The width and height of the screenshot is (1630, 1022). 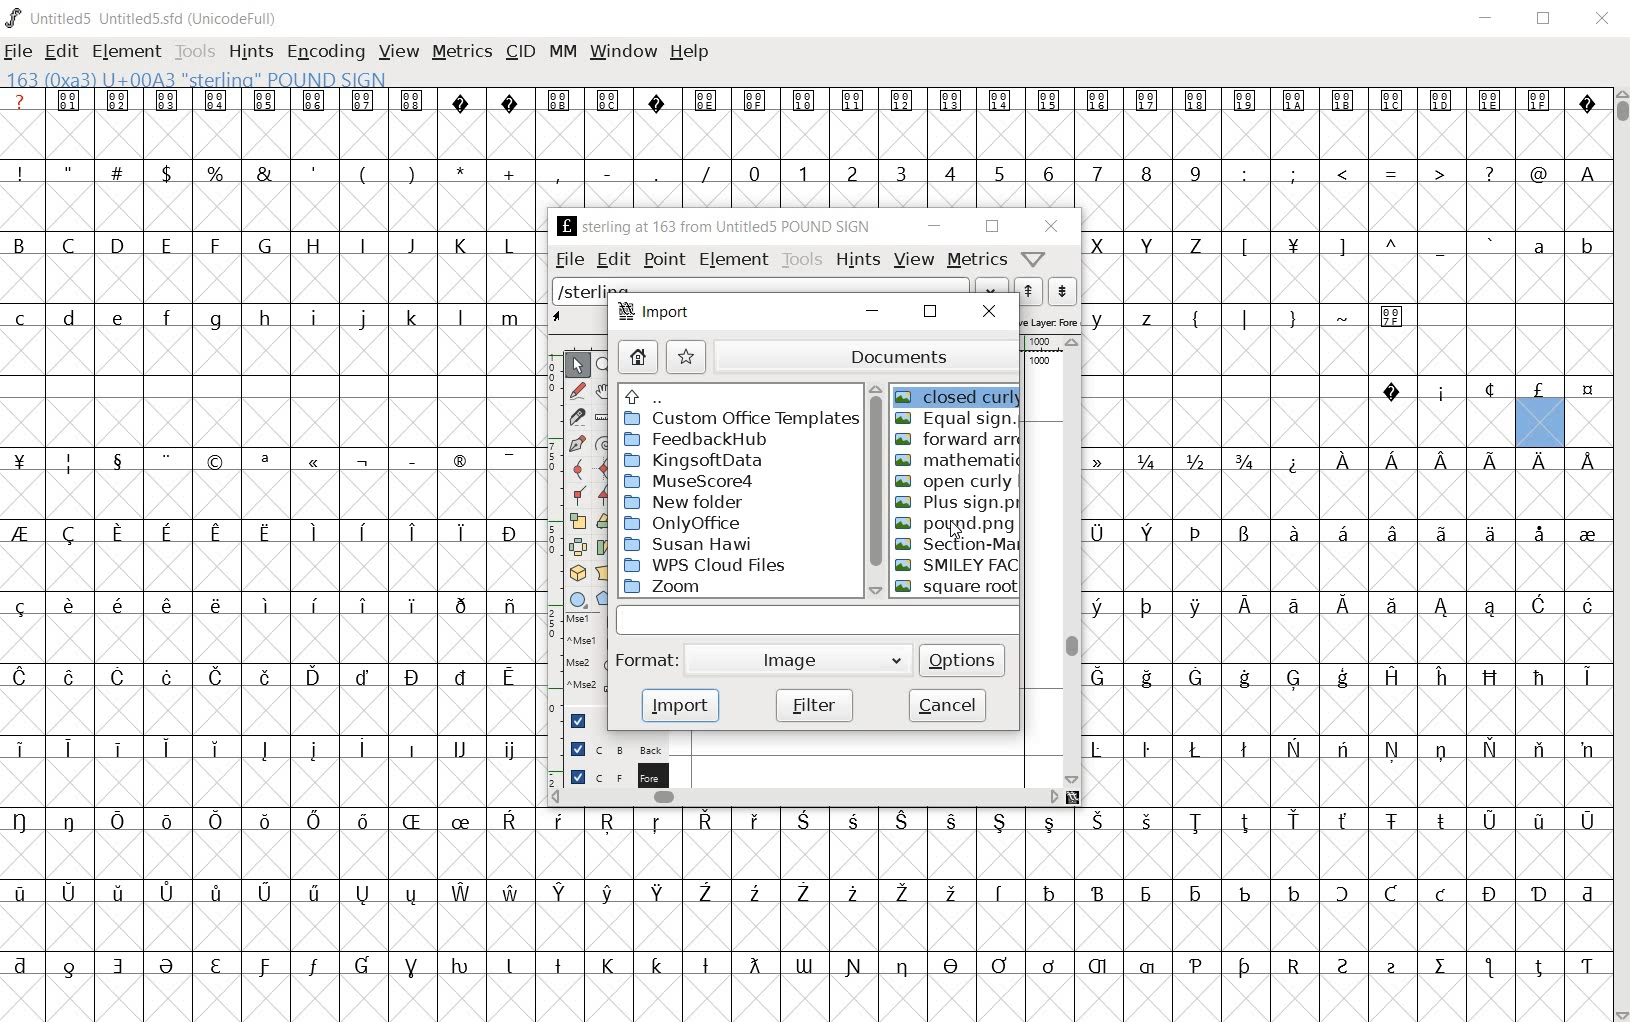 What do you see at coordinates (816, 706) in the screenshot?
I see `filter` at bounding box center [816, 706].